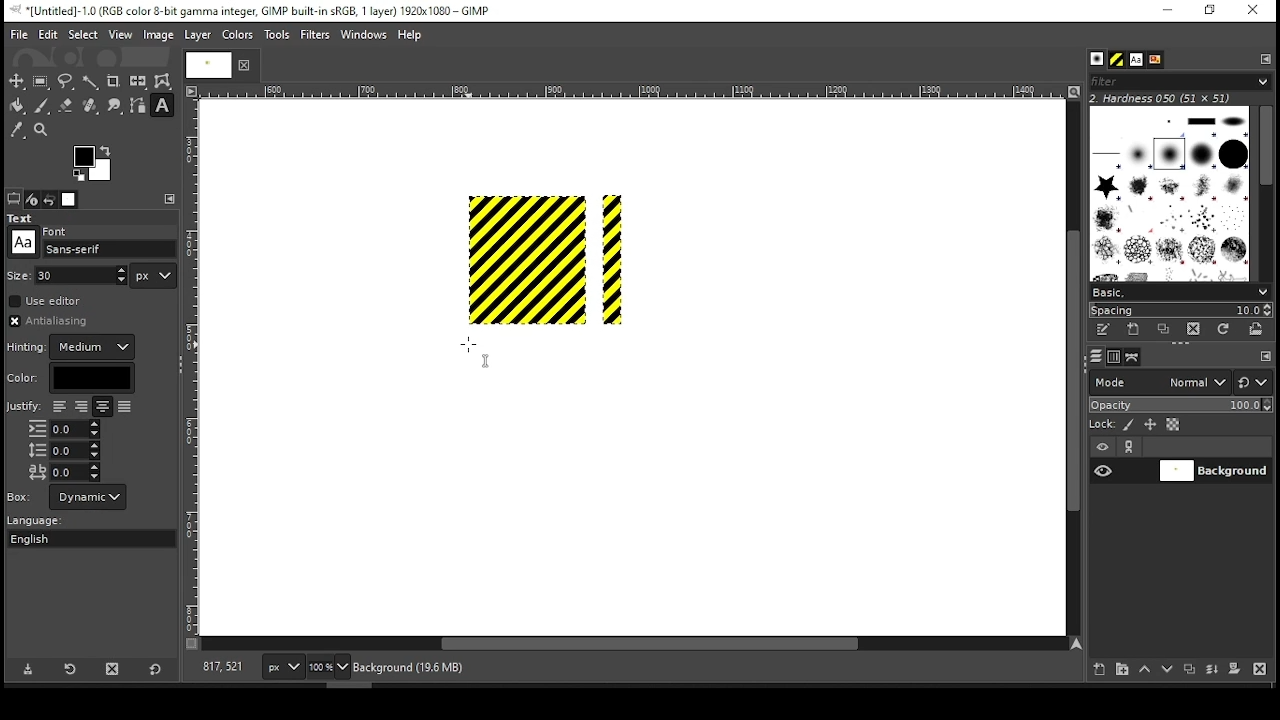  Describe the element at coordinates (1168, 671) in the screenshot. I see `move layer one step down` at that location.